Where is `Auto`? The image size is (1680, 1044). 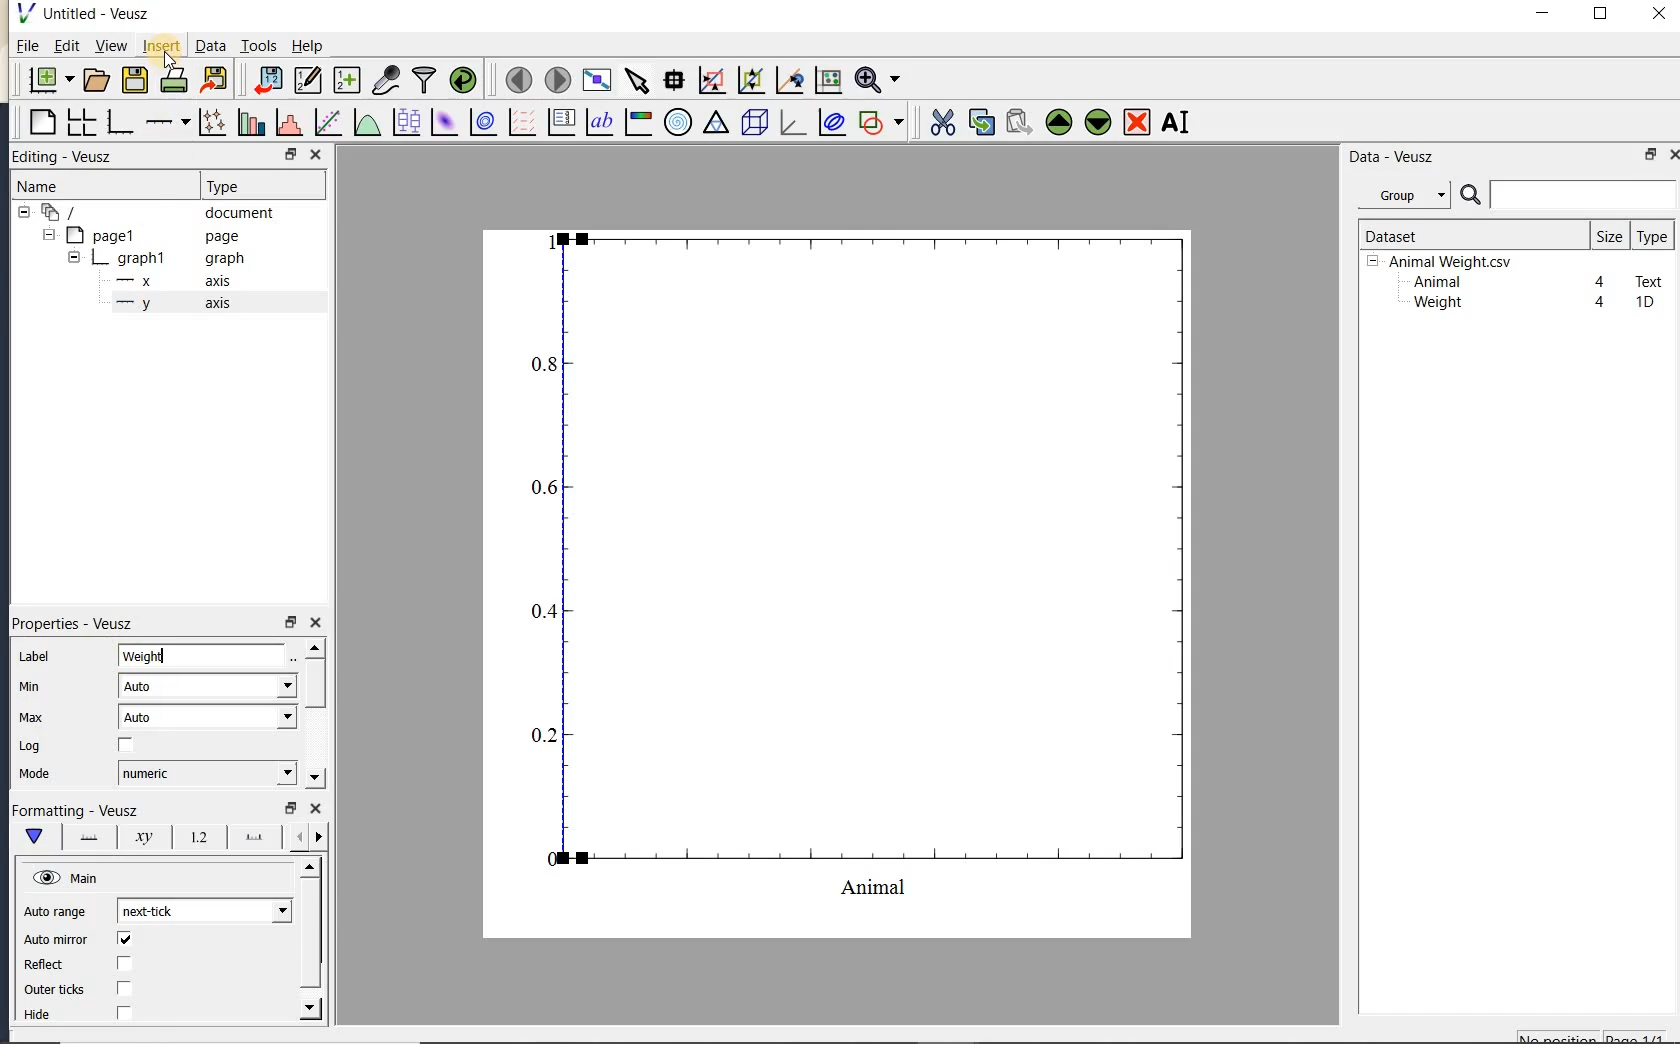 Auto is located at coordinates (207, 686).